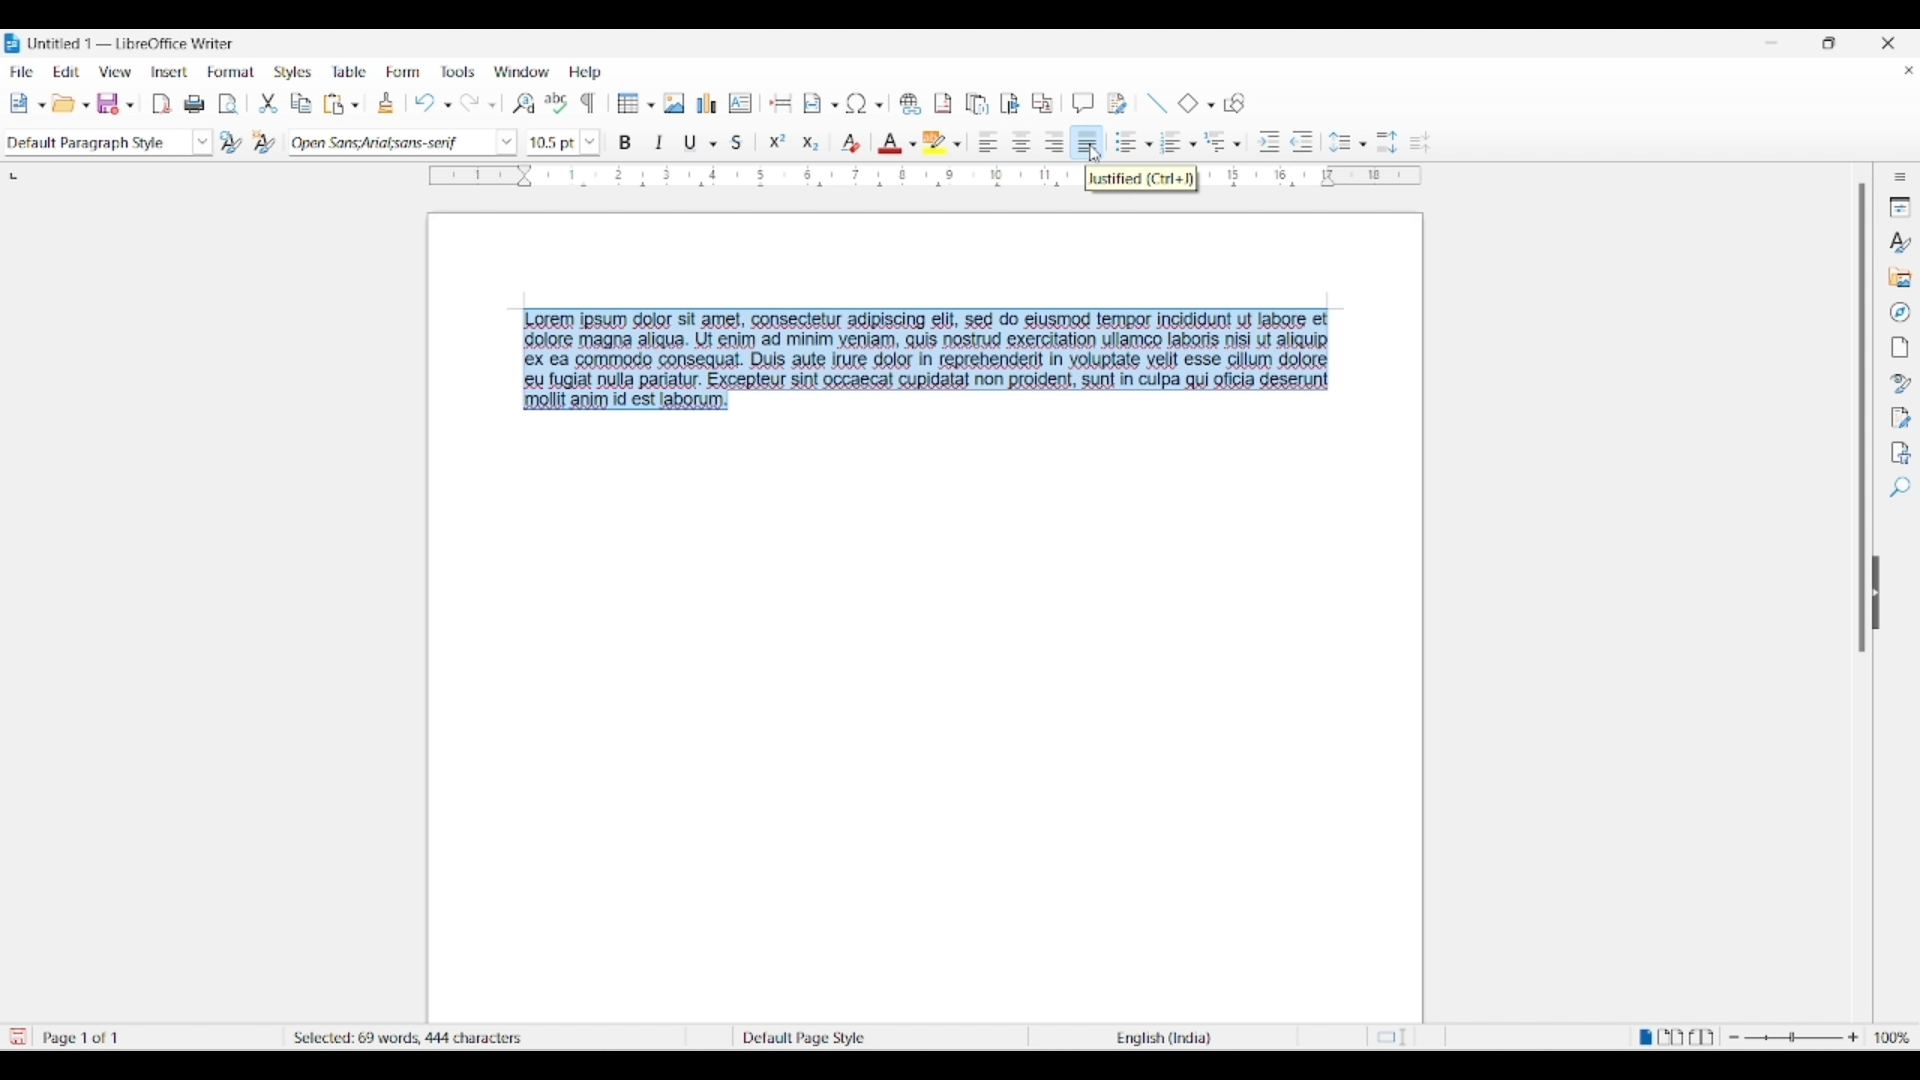 This screenshot has height=1080, width=1920. What do you see at coordinates (856, 103) in the screenshot?
I see `Selected special character` at bounding box center [856, 103].